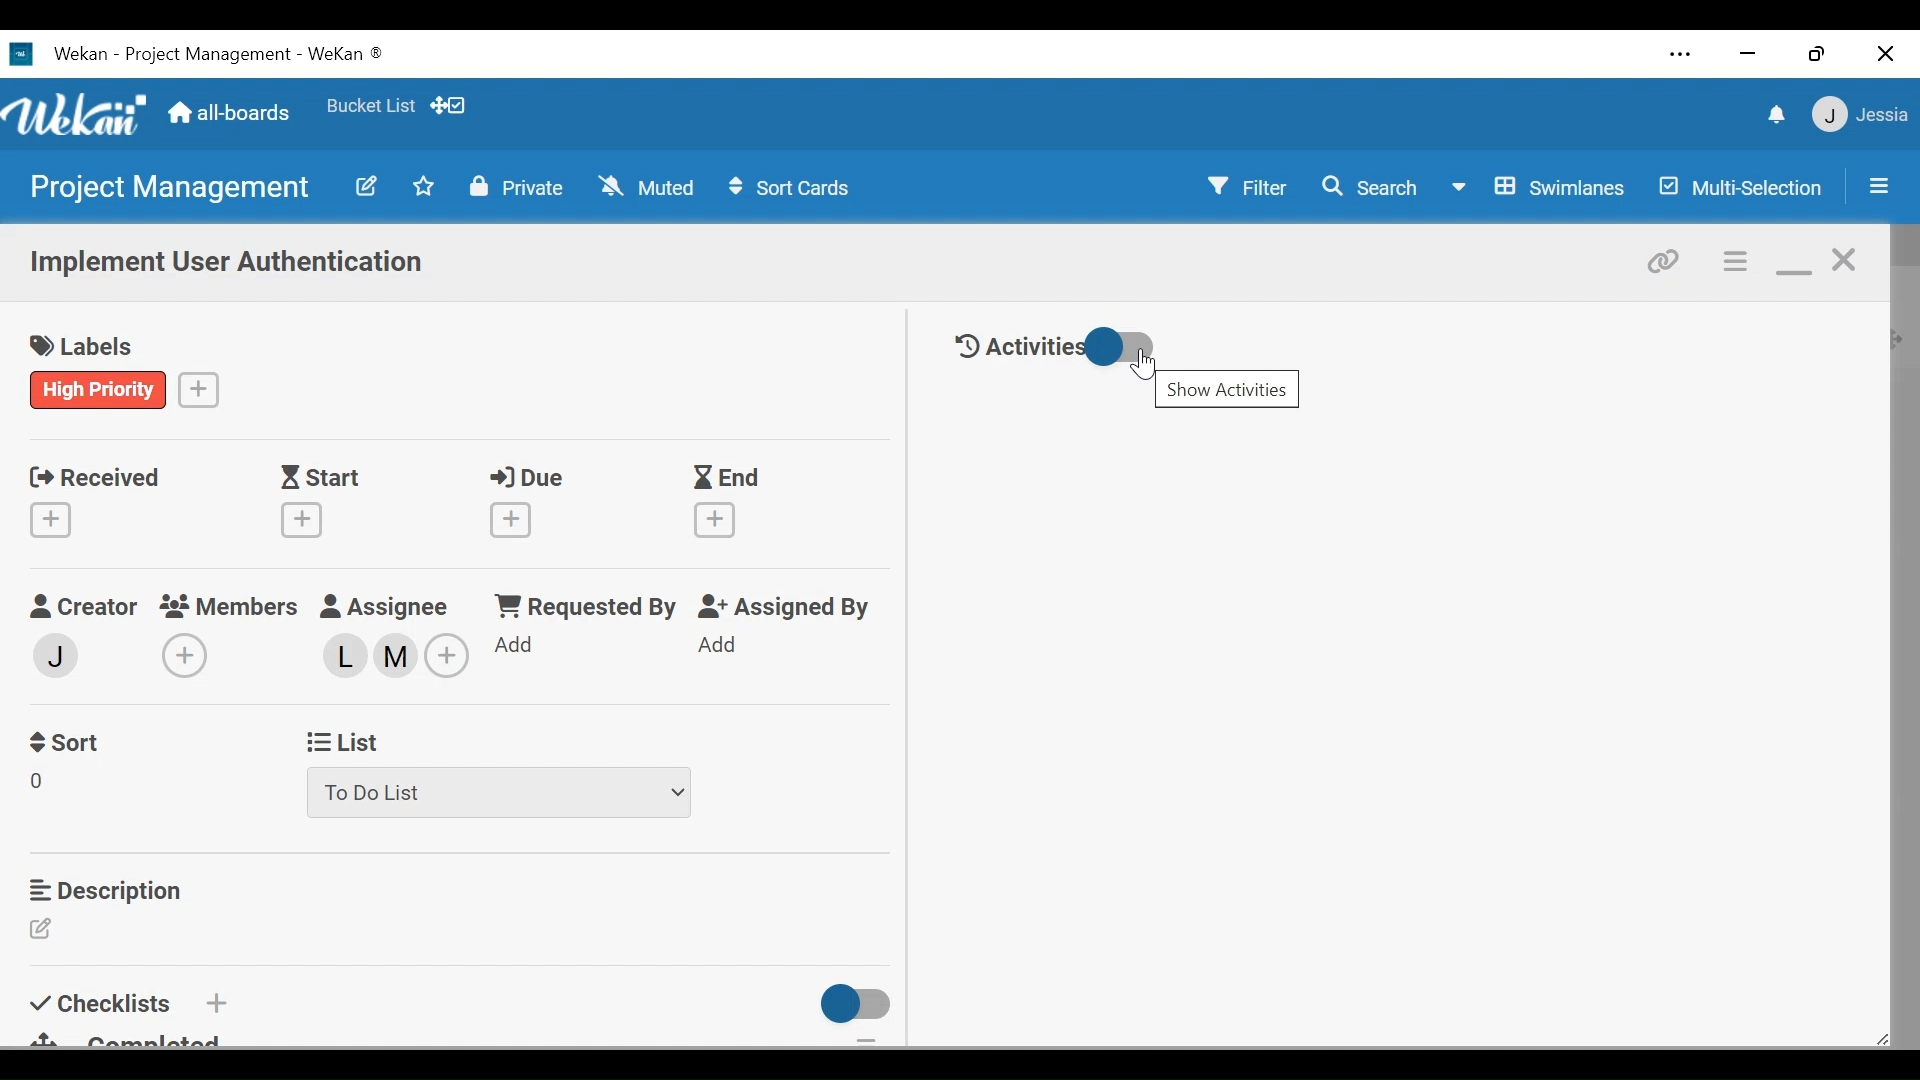  I want to click on Toggle checklist on, so click(857, 1004).